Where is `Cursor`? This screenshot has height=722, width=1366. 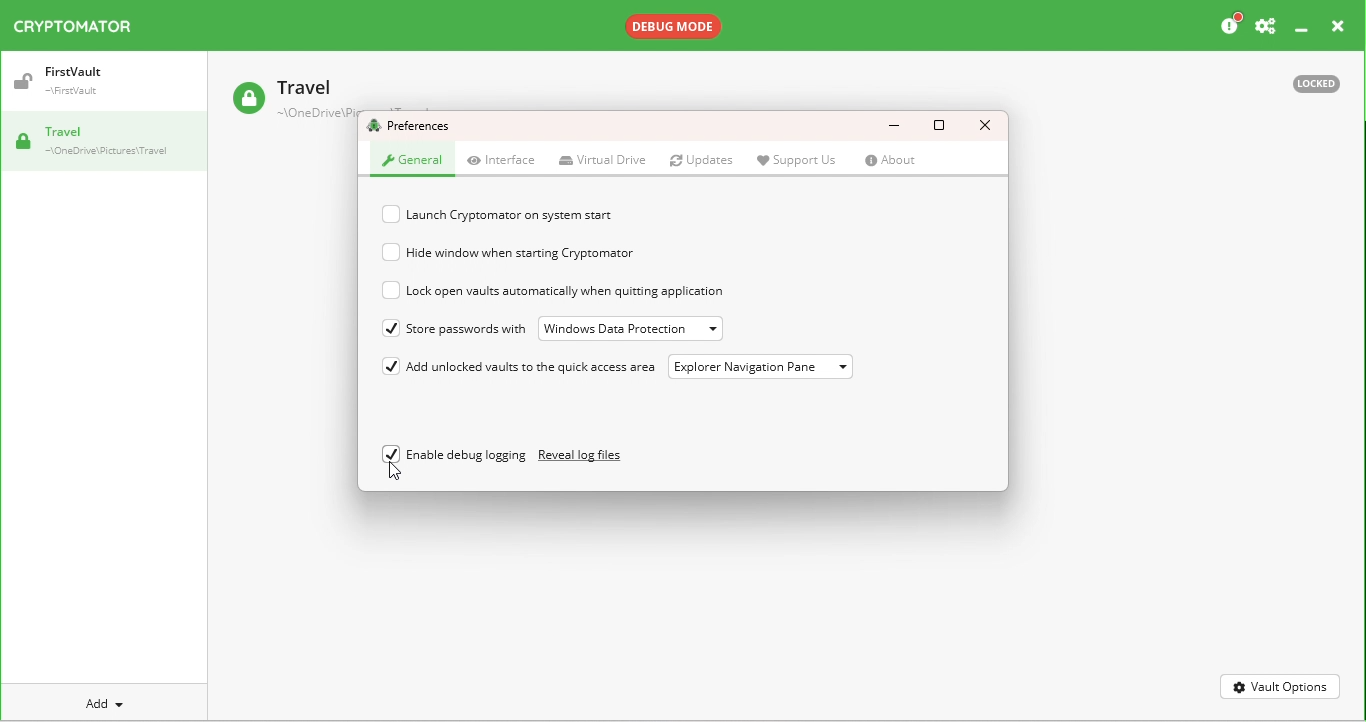
Cursor is located at coordinates (393, 470).